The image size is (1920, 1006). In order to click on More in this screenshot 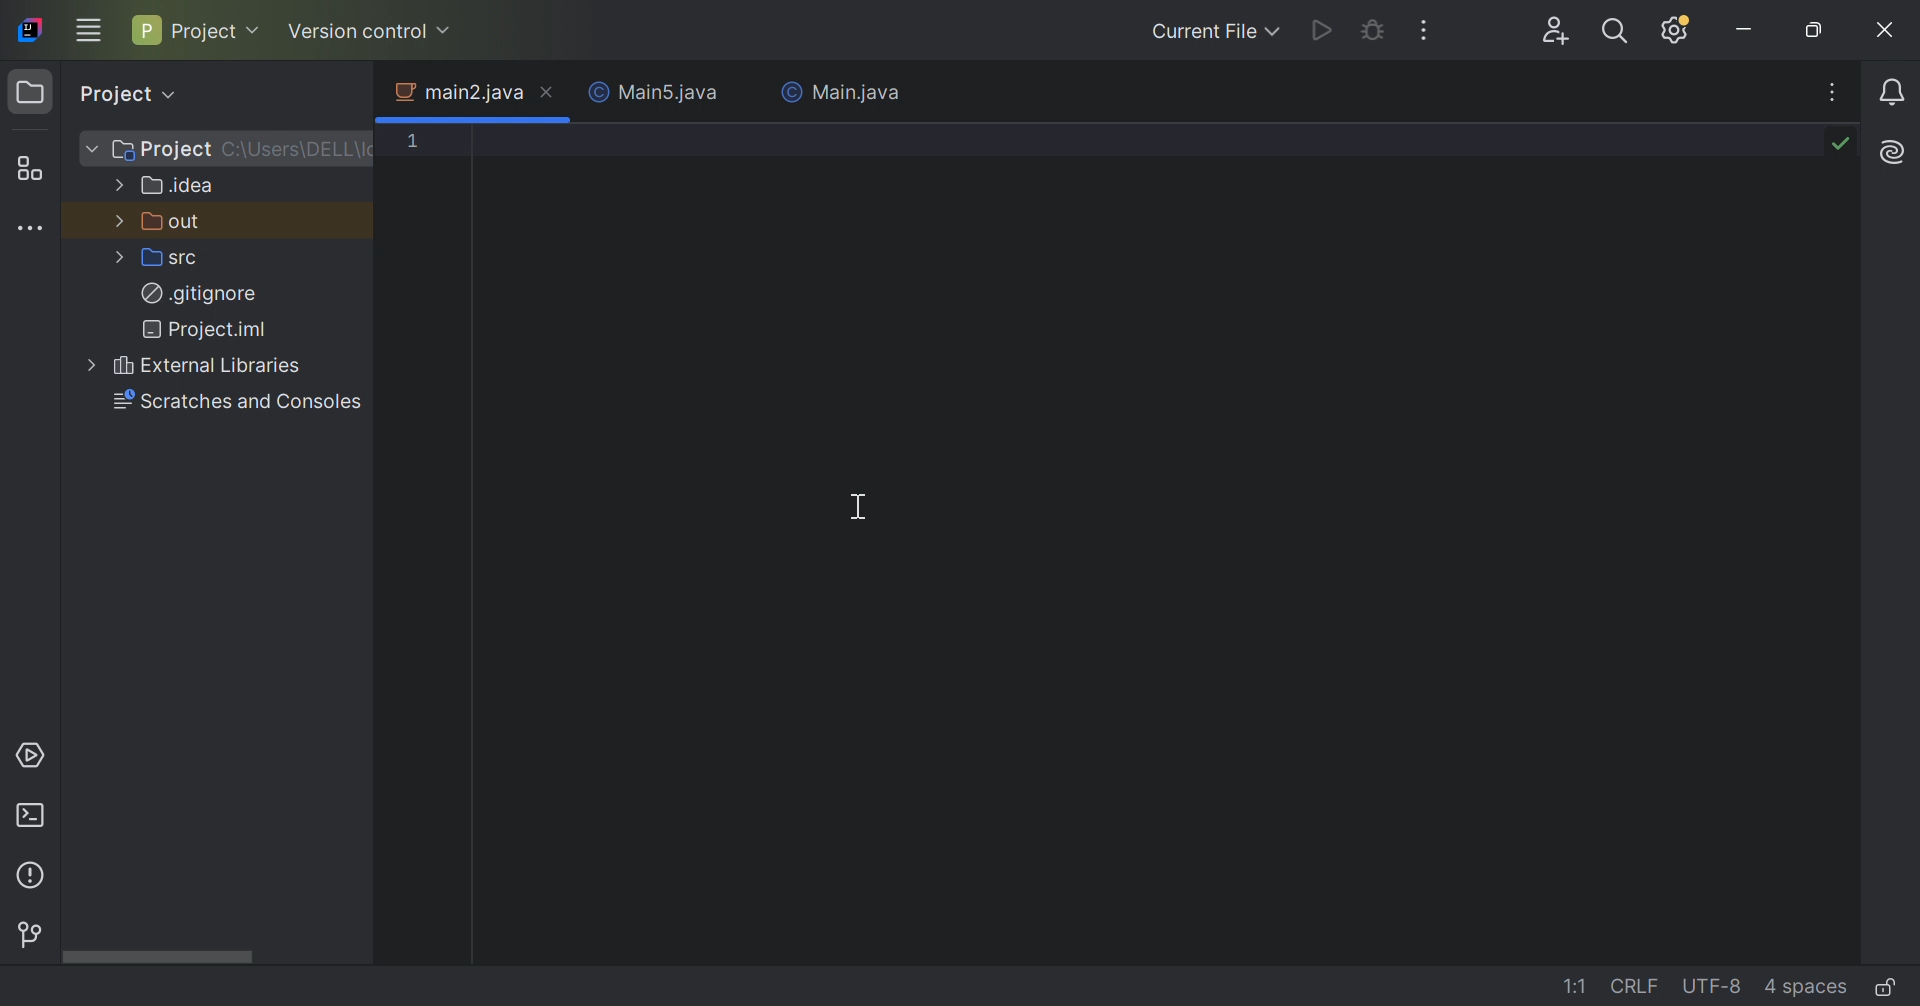, I will do `click(88, 147)`.